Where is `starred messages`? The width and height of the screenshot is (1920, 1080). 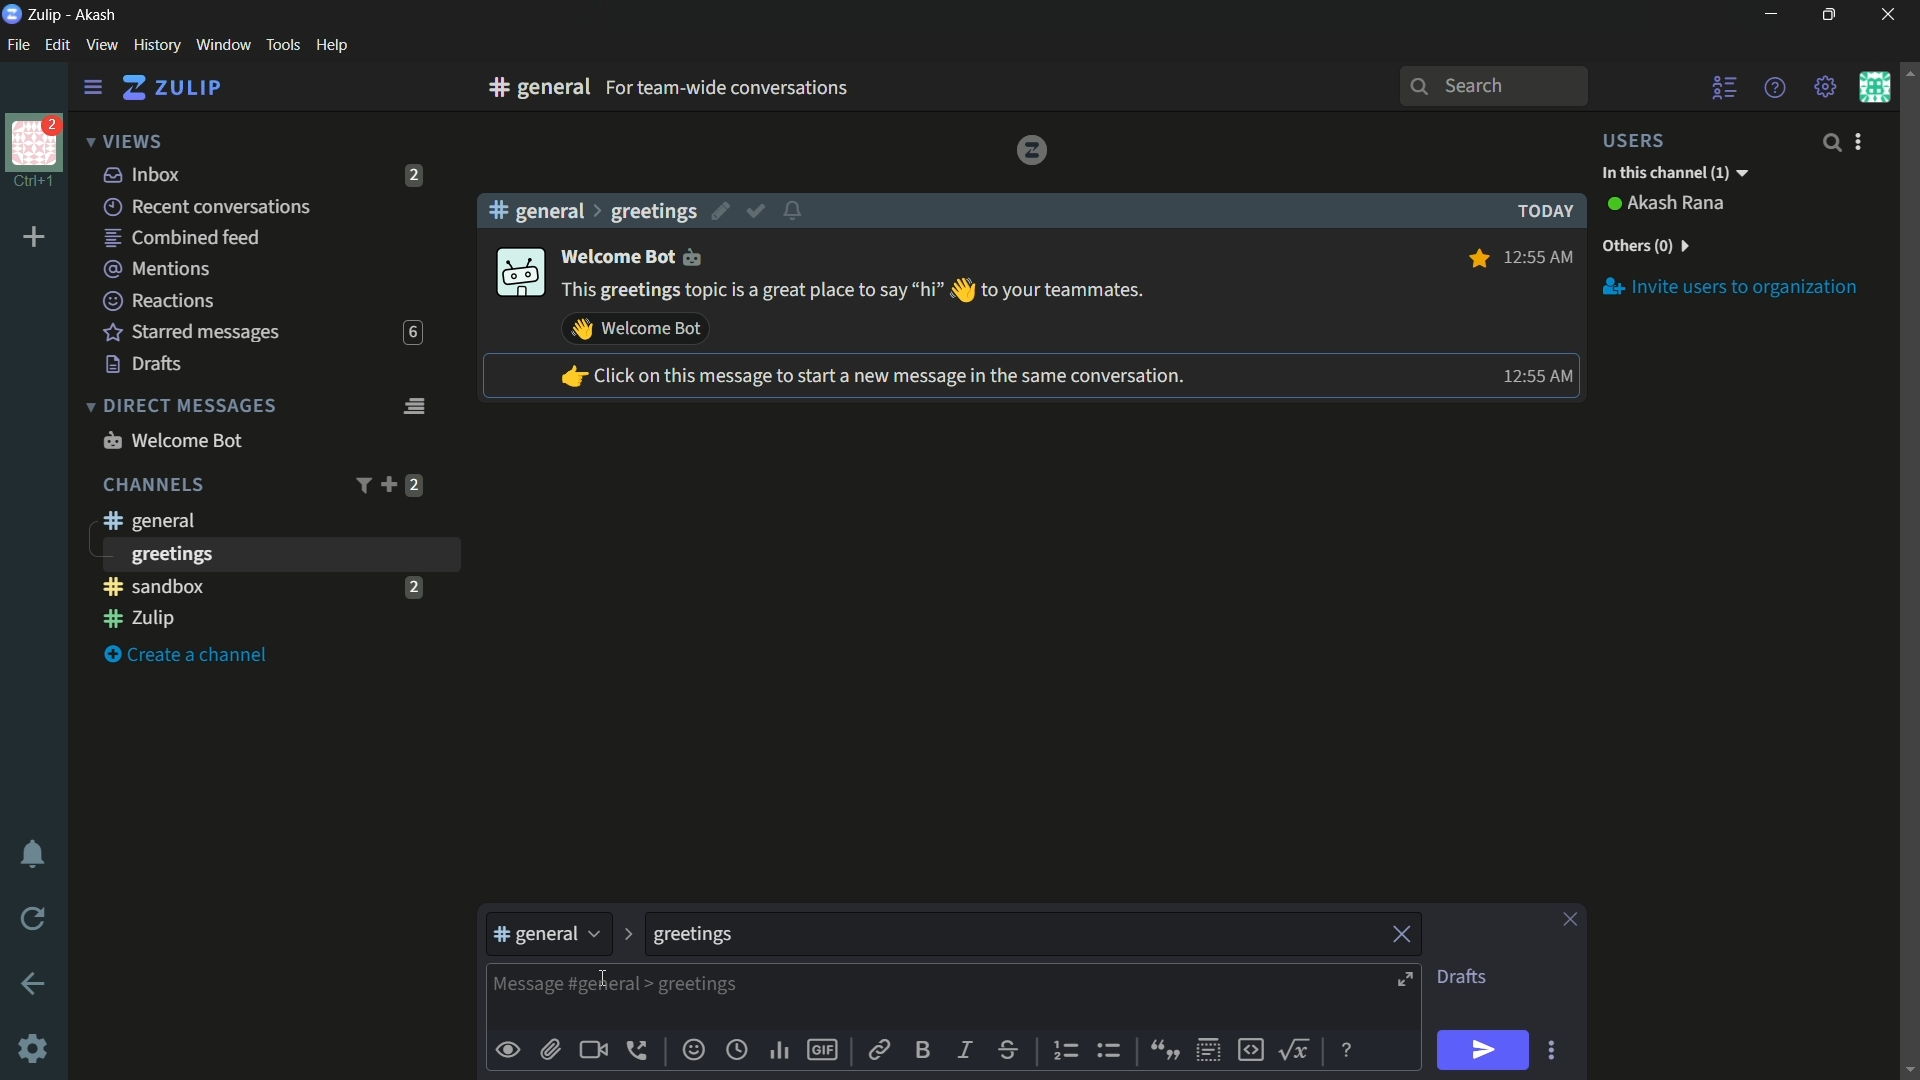
starred messages is located at coordinates (192, 333).